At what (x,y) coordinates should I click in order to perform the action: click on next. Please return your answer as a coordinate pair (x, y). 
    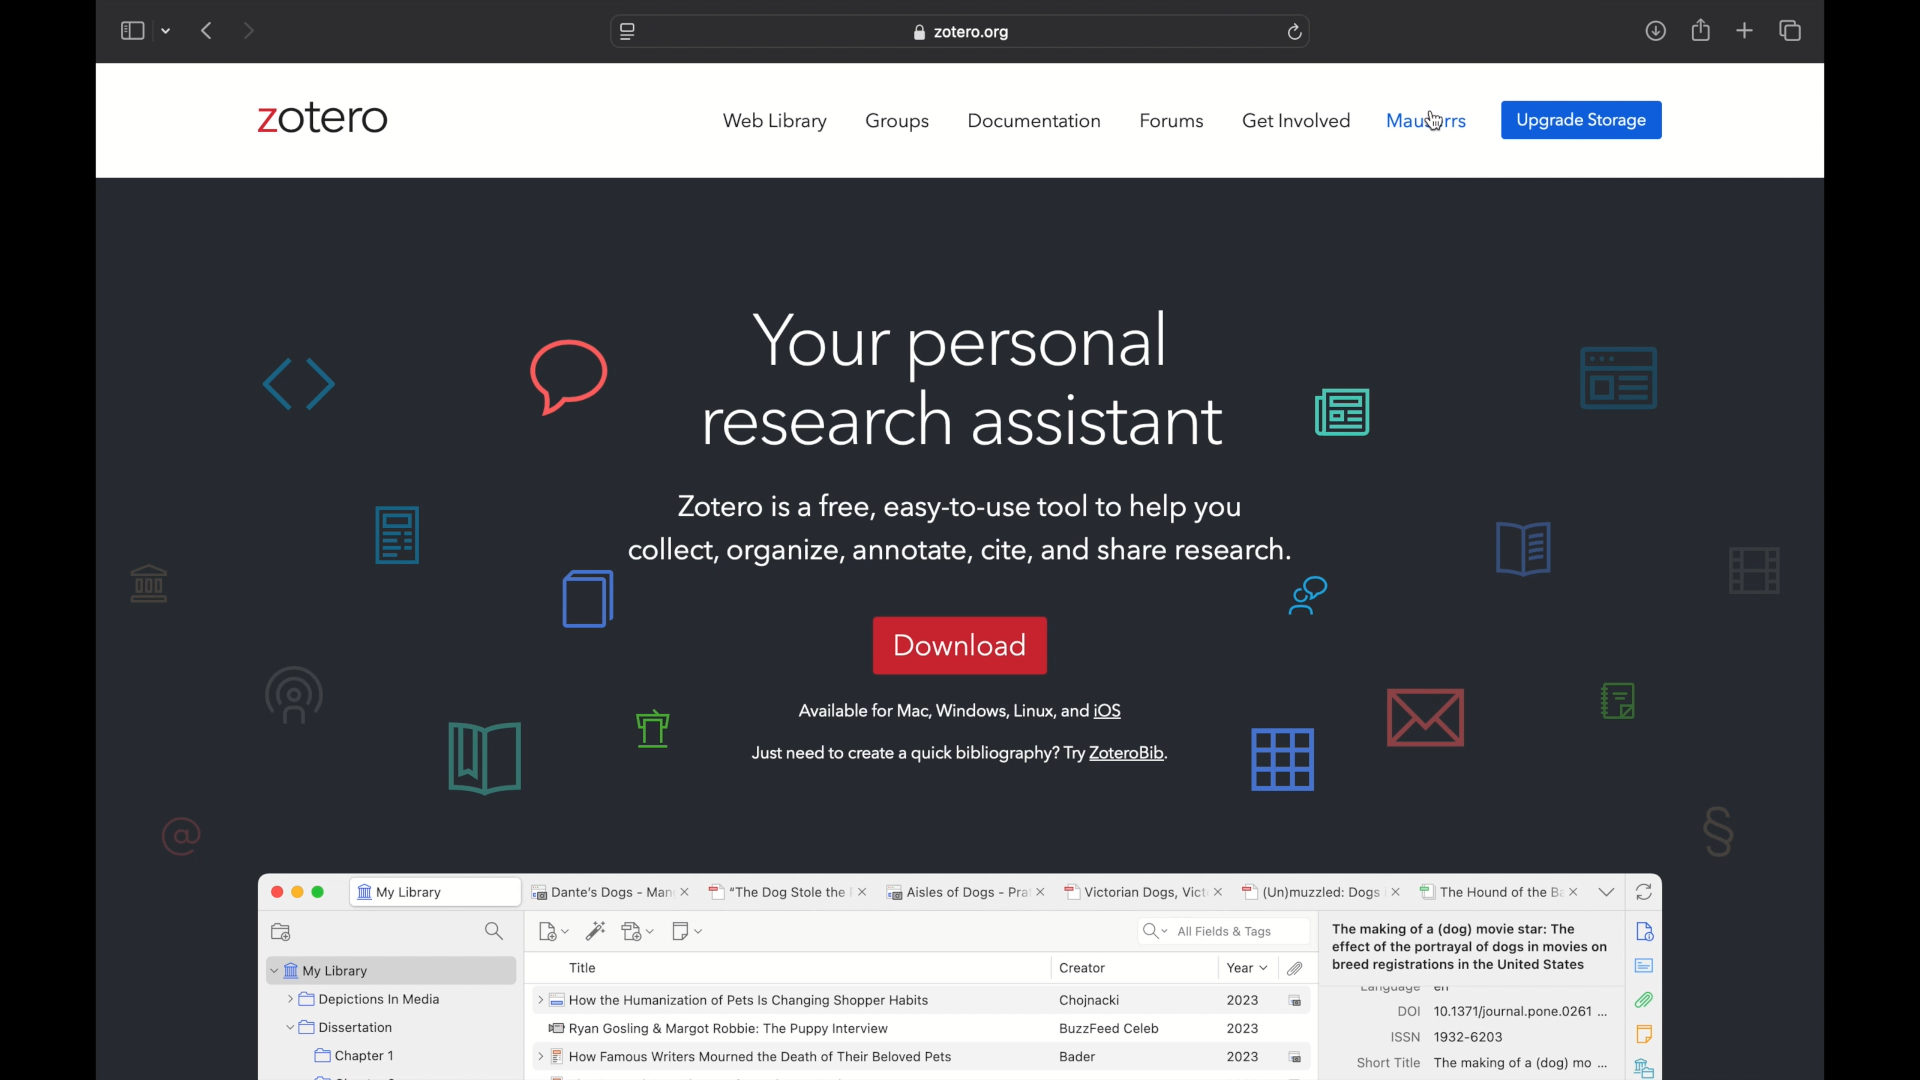
    Looking at the image, I should click on (250, 30).